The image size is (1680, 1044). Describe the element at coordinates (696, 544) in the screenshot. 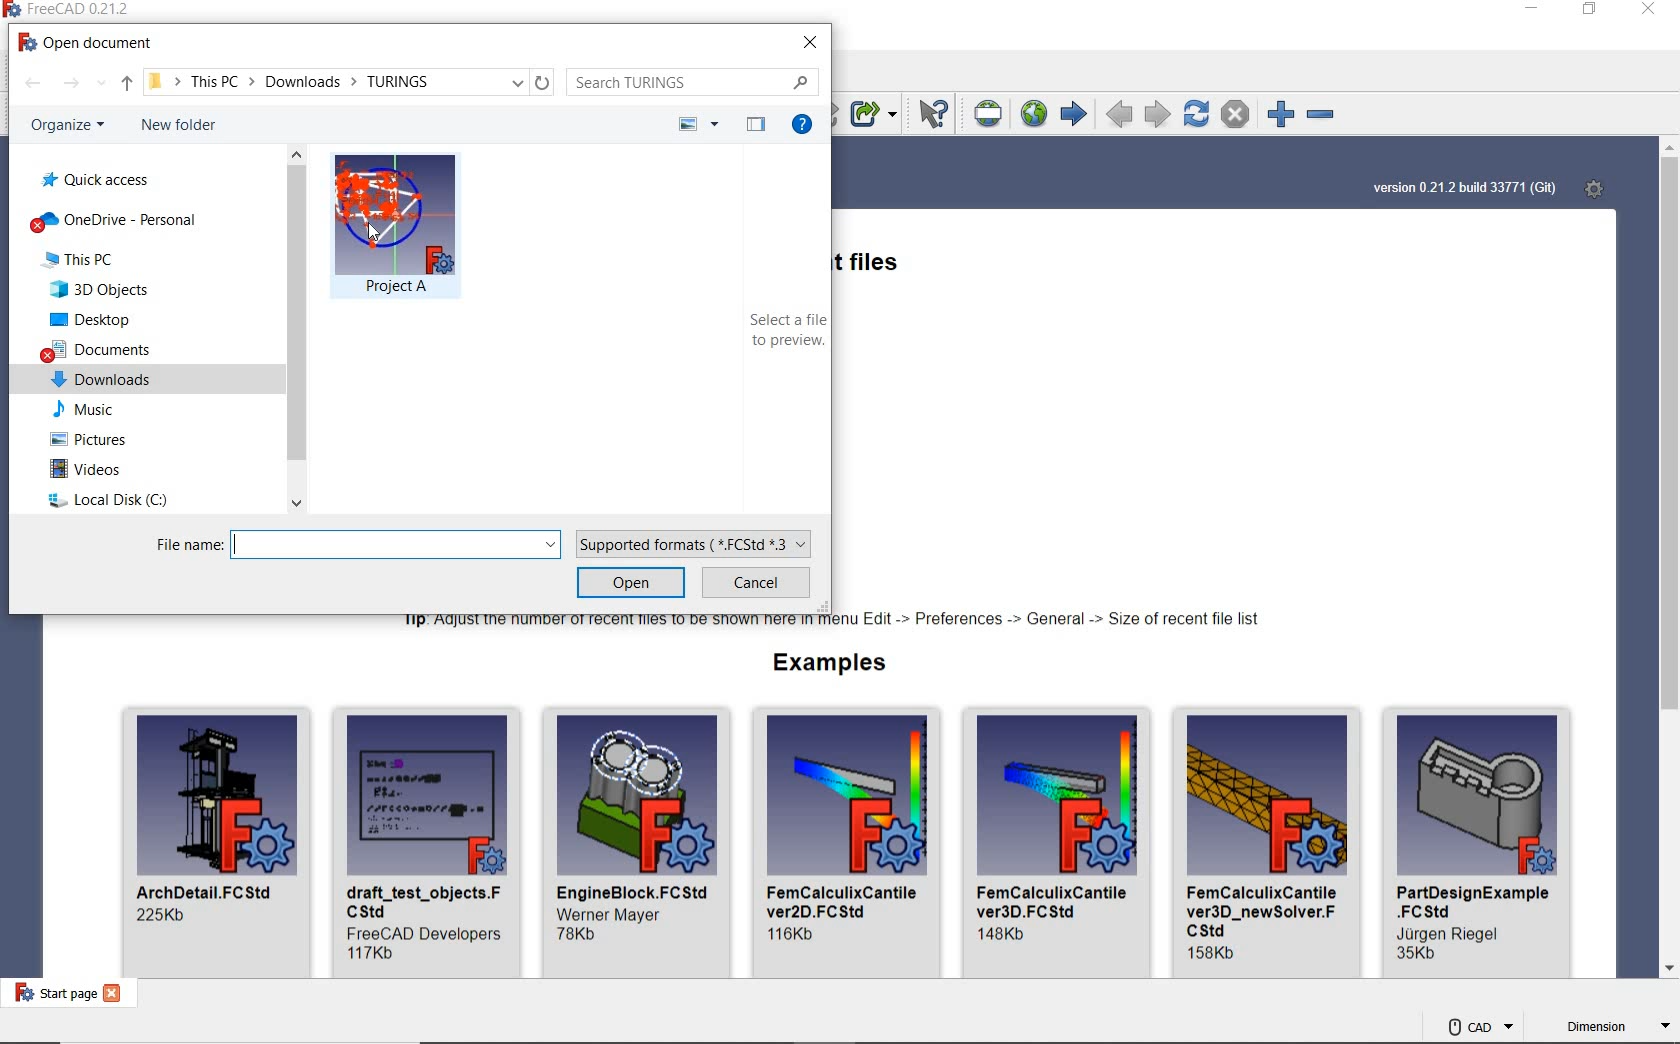

I see `SUPPORTED FORMATS` at that location.